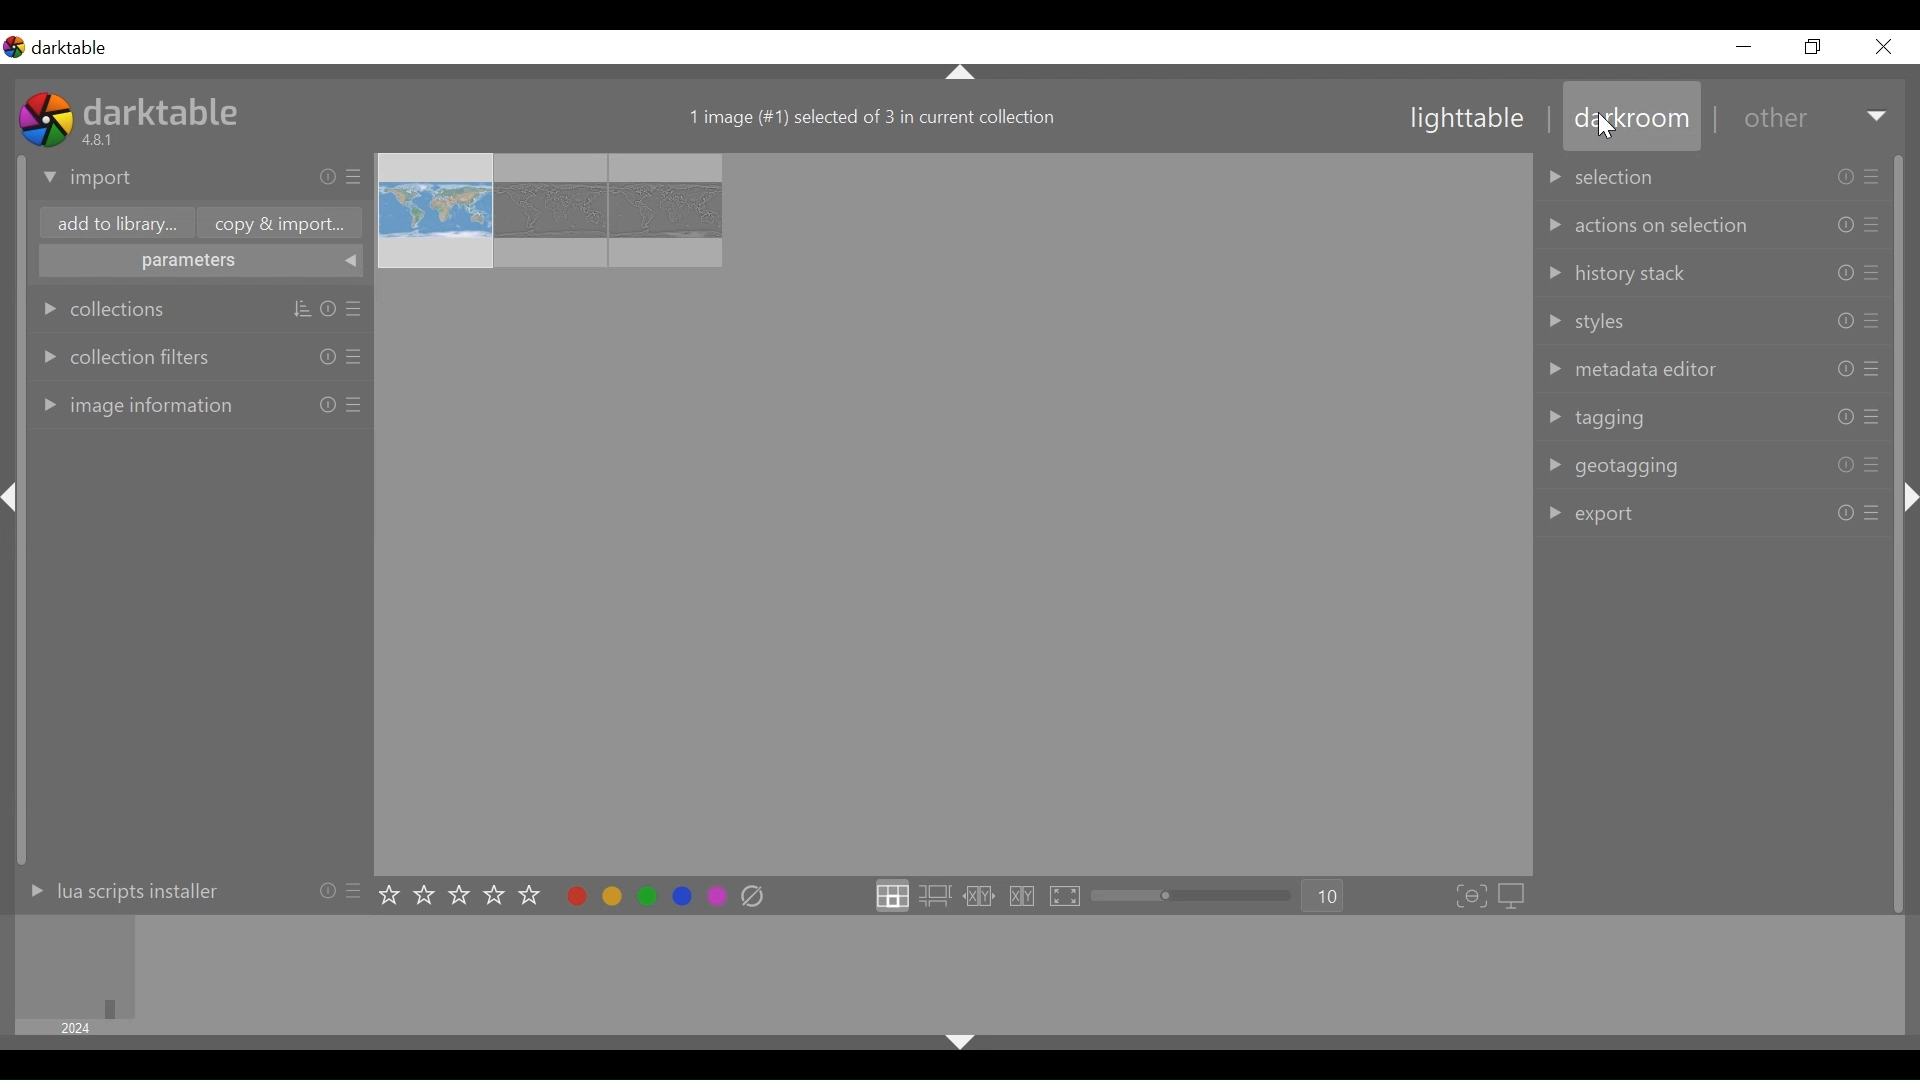 The height and width of the screenshot is (1080, 1920). Describe the element at coordinates (1817, 49) in the screenshot. I see `restore` at that location.